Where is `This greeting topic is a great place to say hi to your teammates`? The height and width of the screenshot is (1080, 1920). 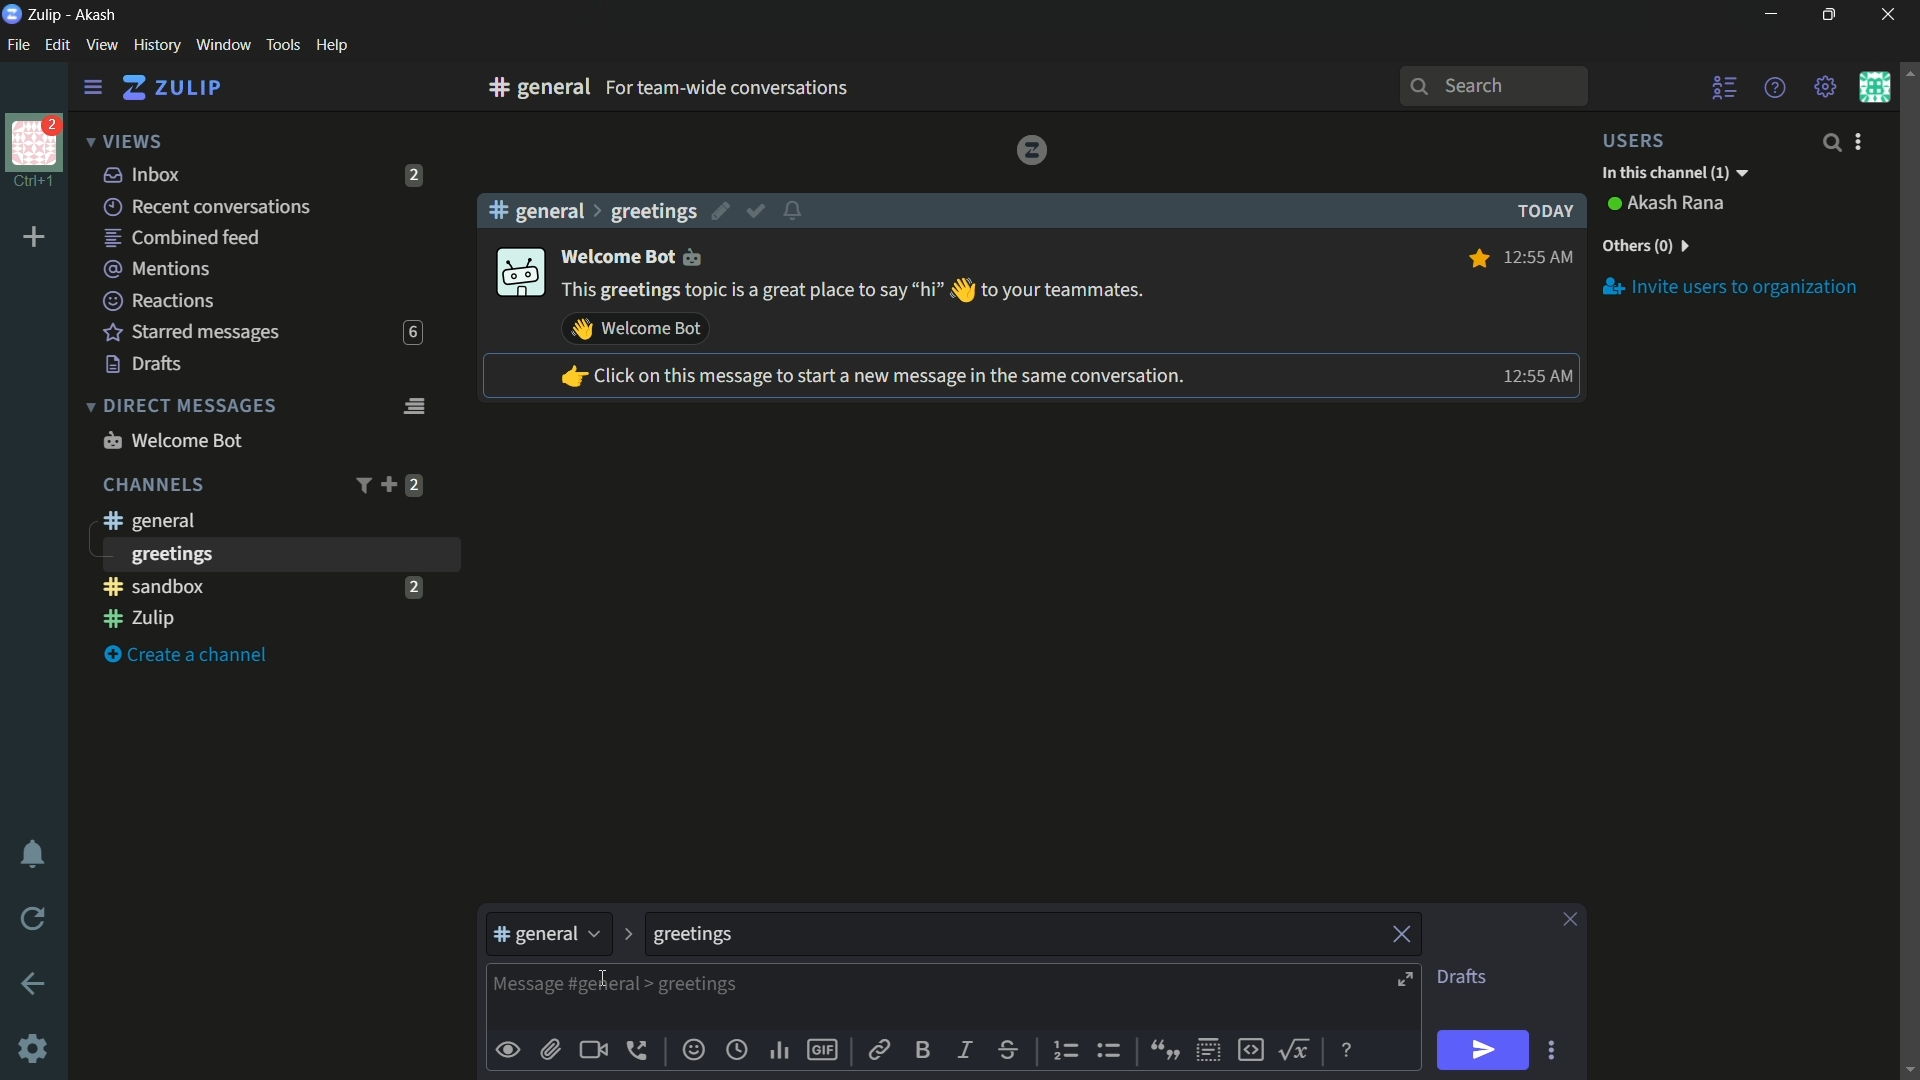 This greeting topic is a great place to say hi to your teammates is located at coordinates (855, 291).